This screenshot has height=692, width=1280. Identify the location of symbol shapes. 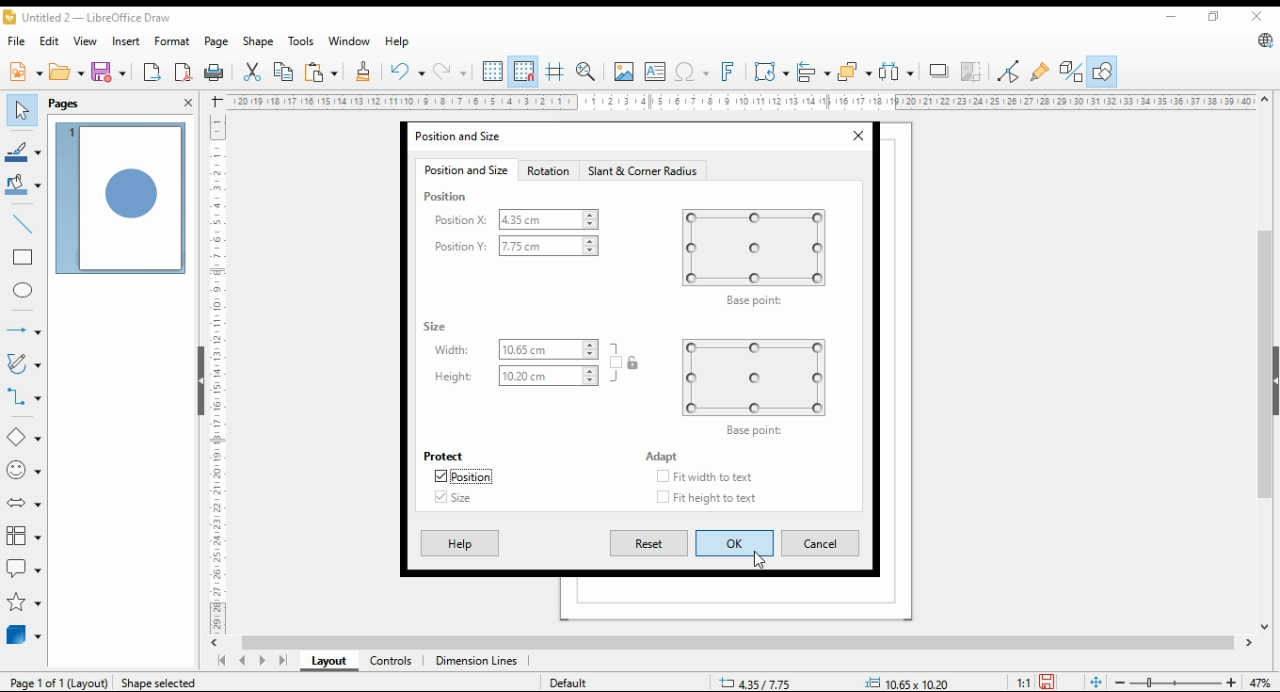
(23, 469).